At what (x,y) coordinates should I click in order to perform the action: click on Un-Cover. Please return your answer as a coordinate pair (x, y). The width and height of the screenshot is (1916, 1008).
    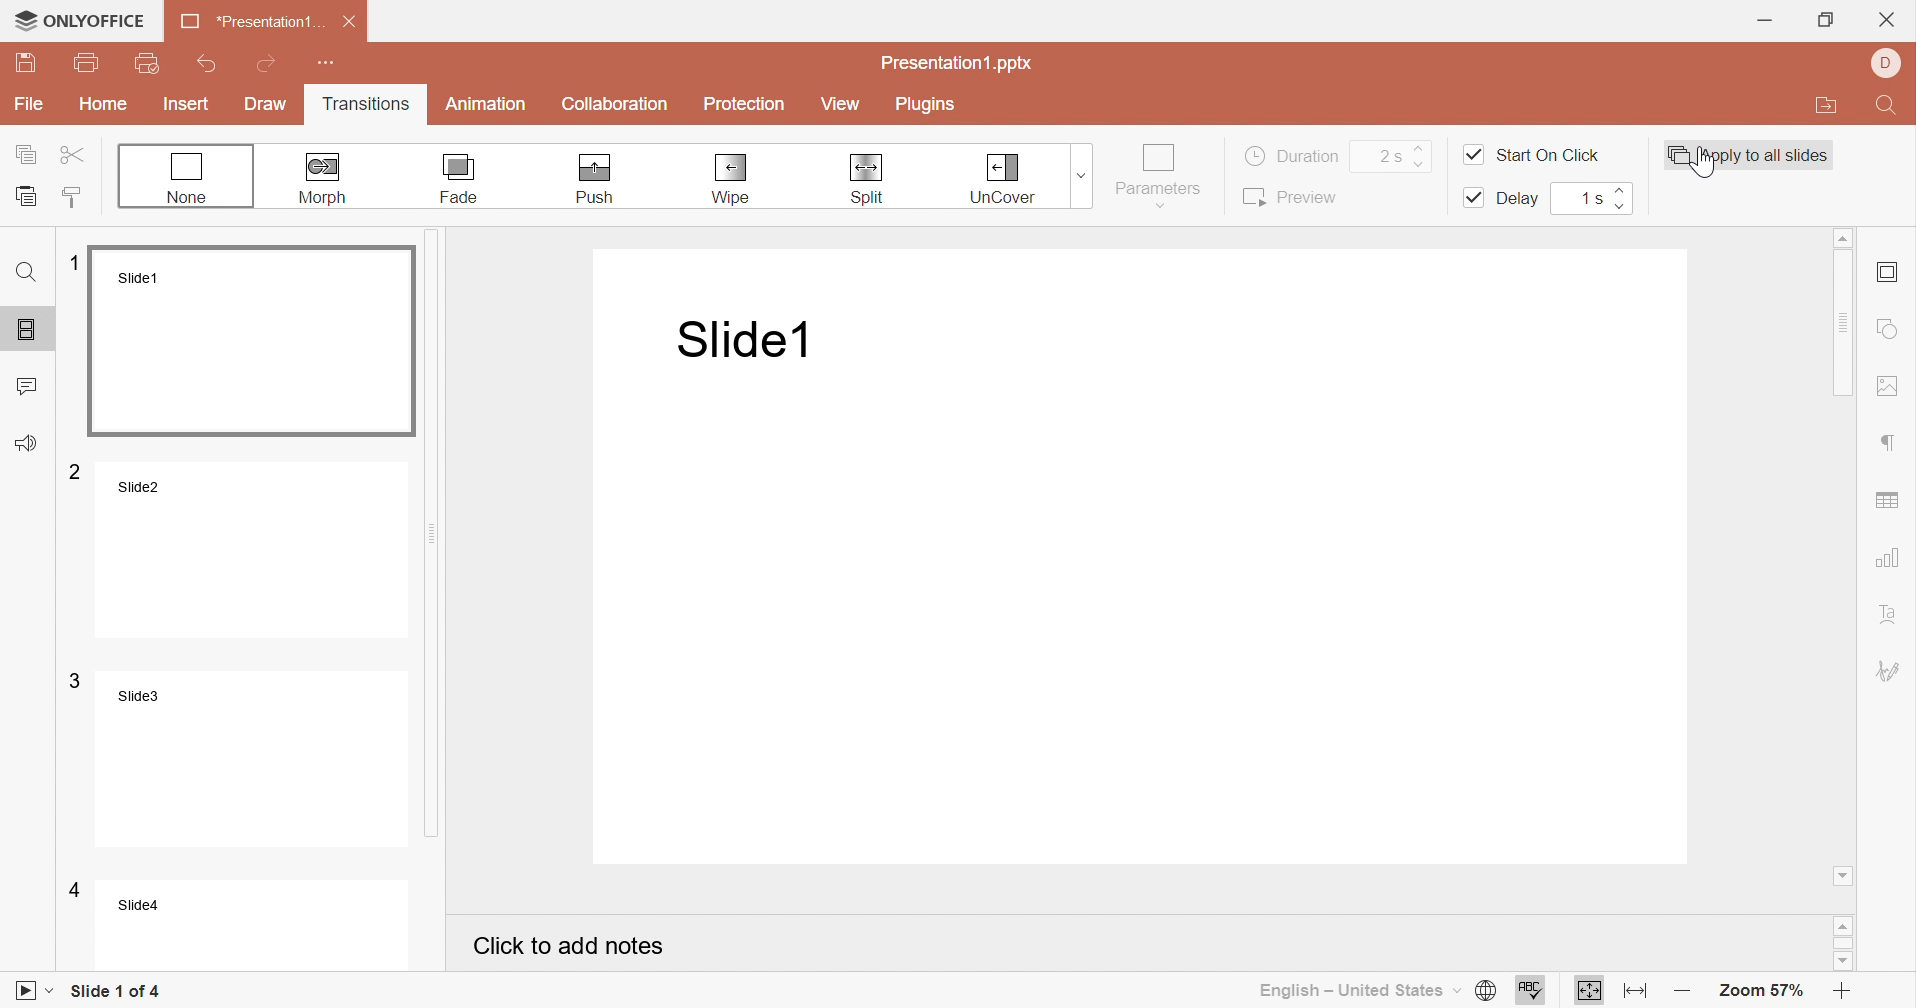
    Looking at the image, I should click on (1002, 179).